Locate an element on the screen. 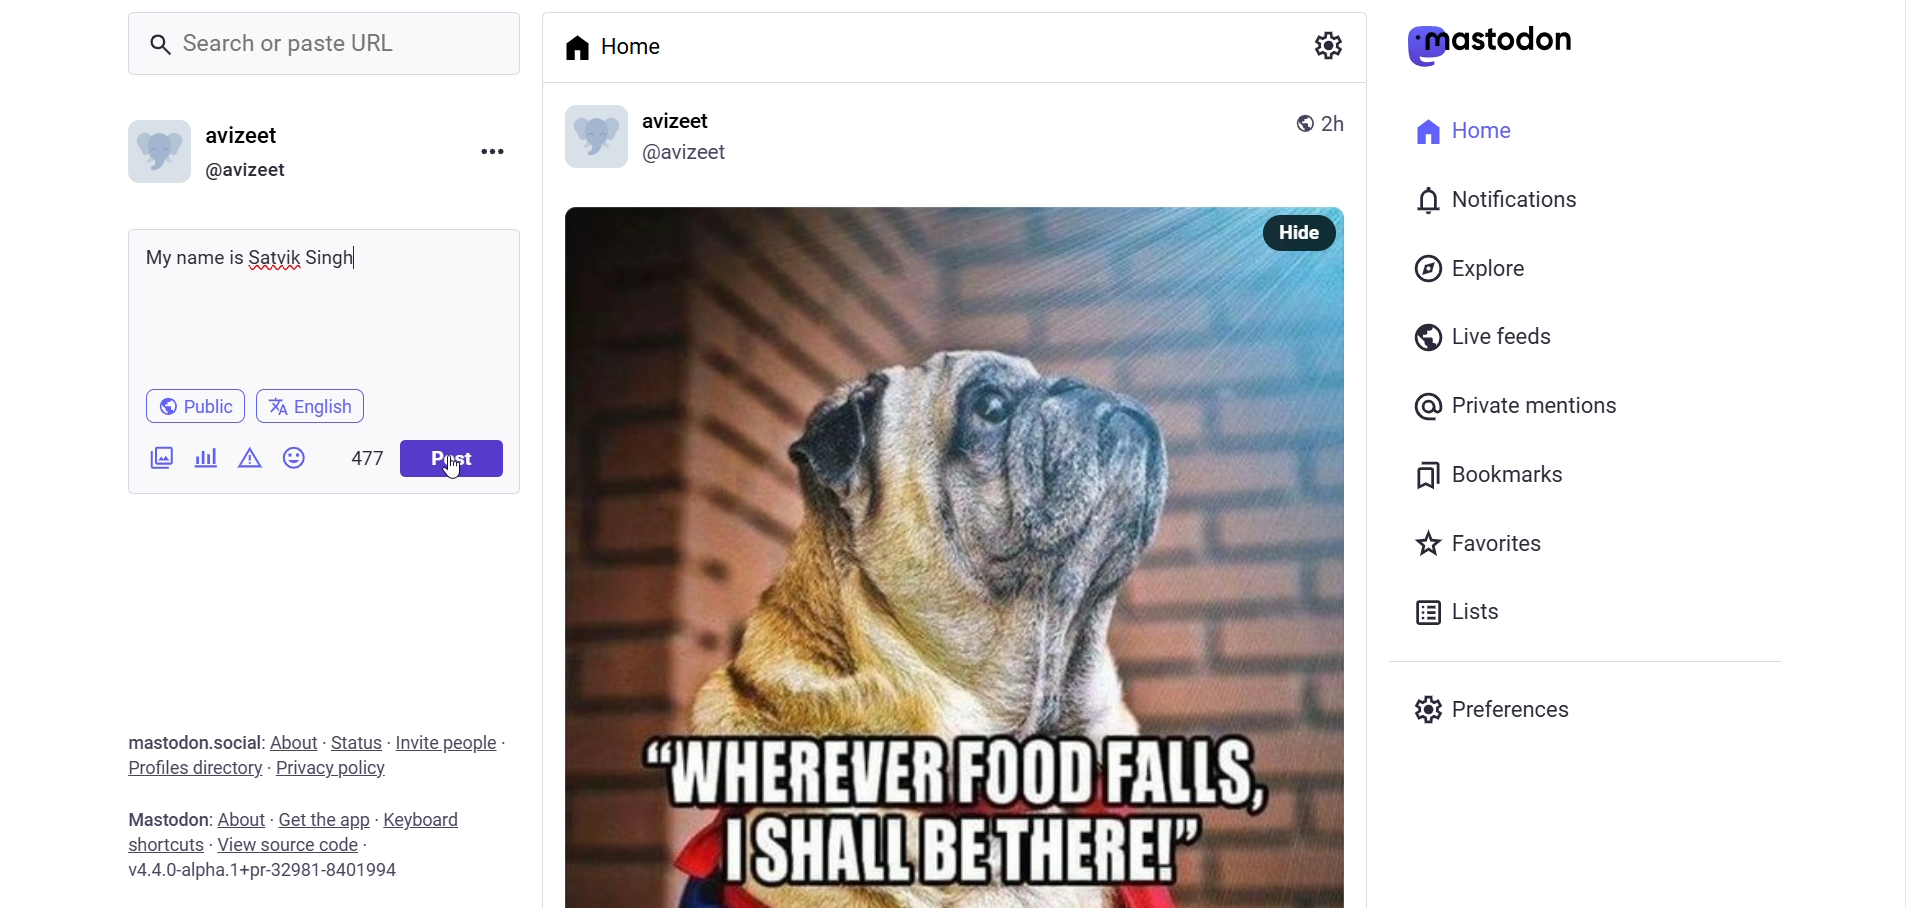  Private mentions is located at coordinates (1543, 409).